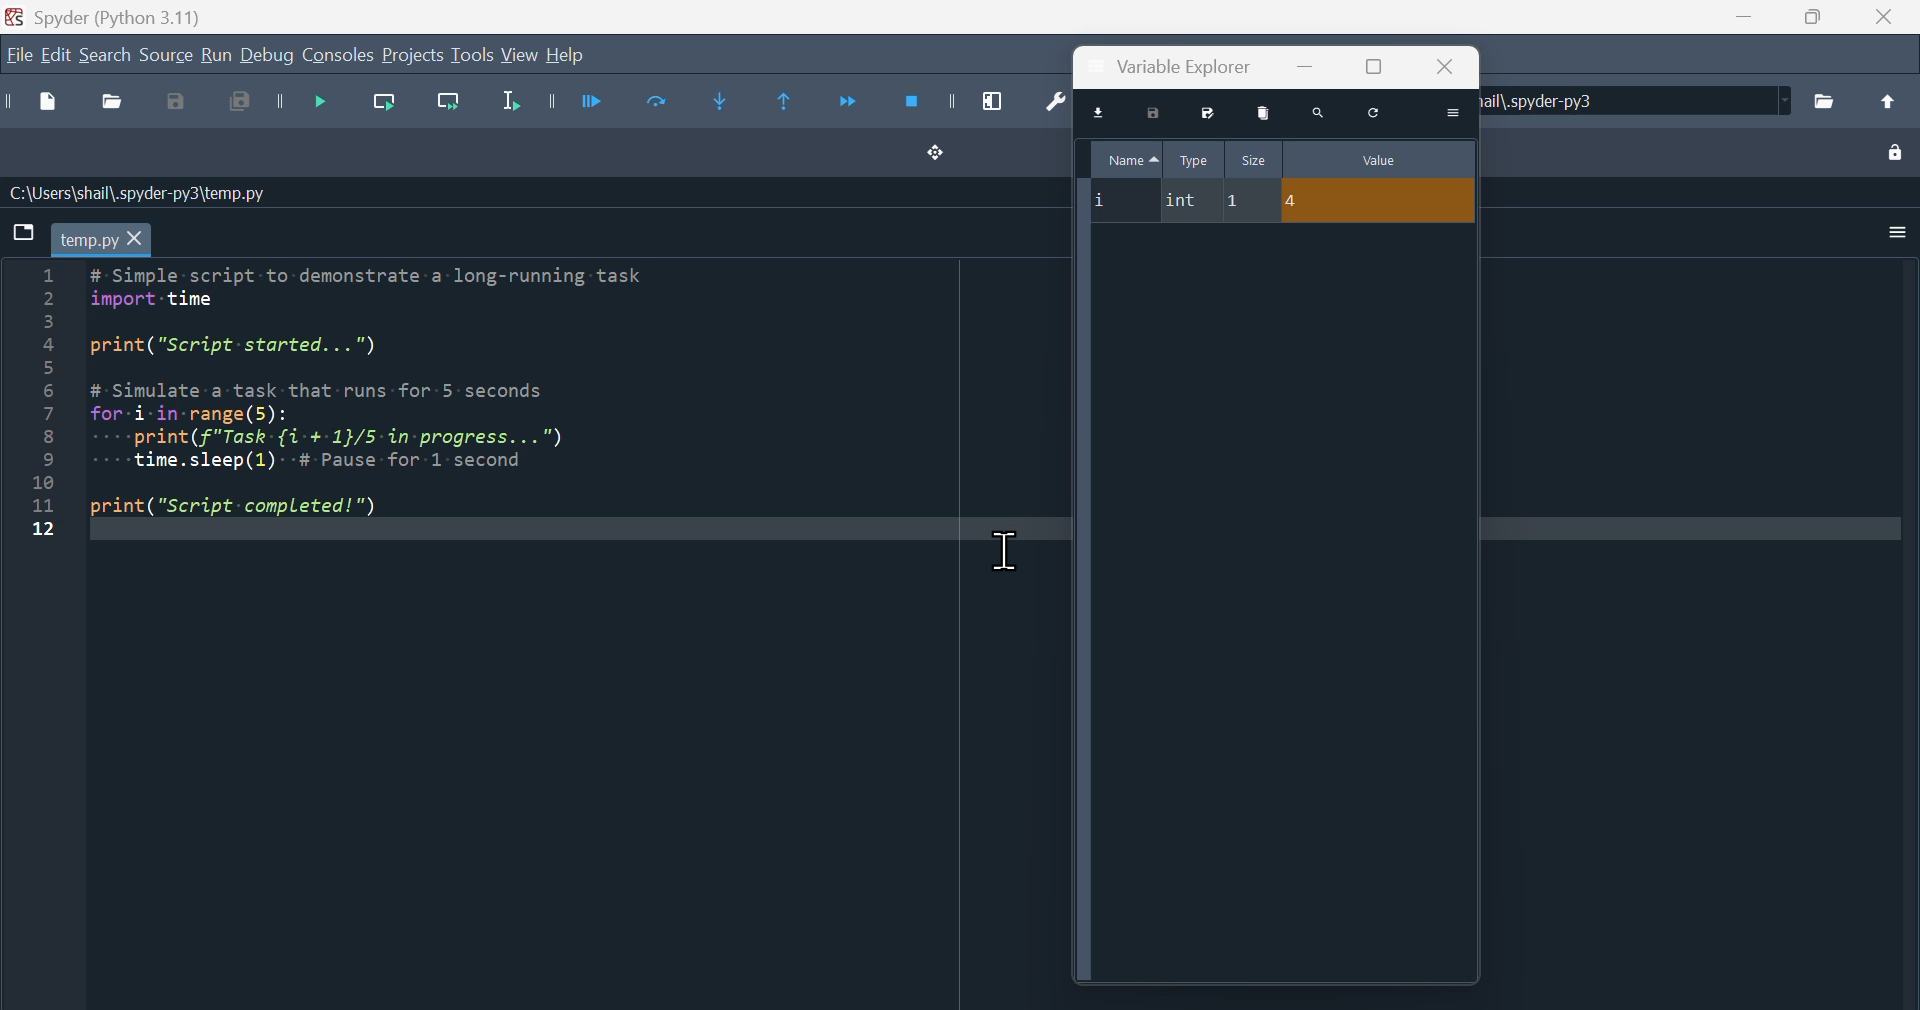 The image size is (1920, 1010). I want to click on Maximise current window pane, so click(1000, 101).